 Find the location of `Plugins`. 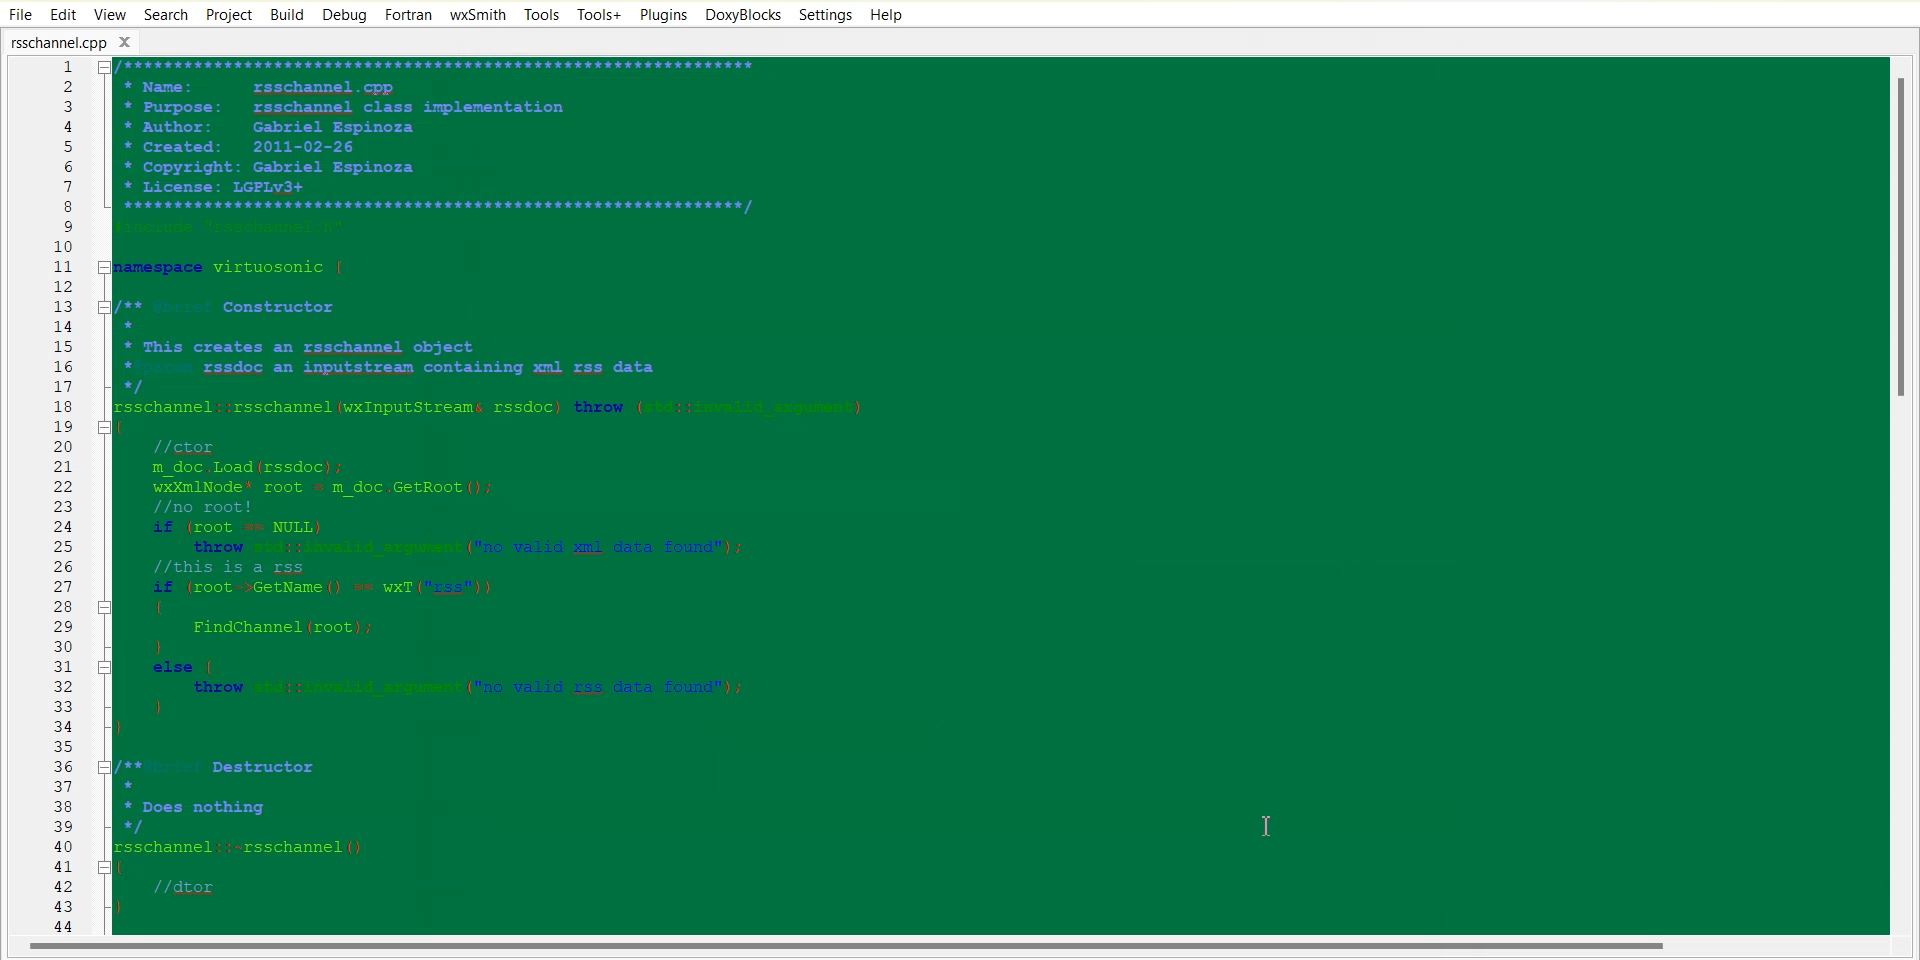

Plugins is located at coordinates (662, 14).